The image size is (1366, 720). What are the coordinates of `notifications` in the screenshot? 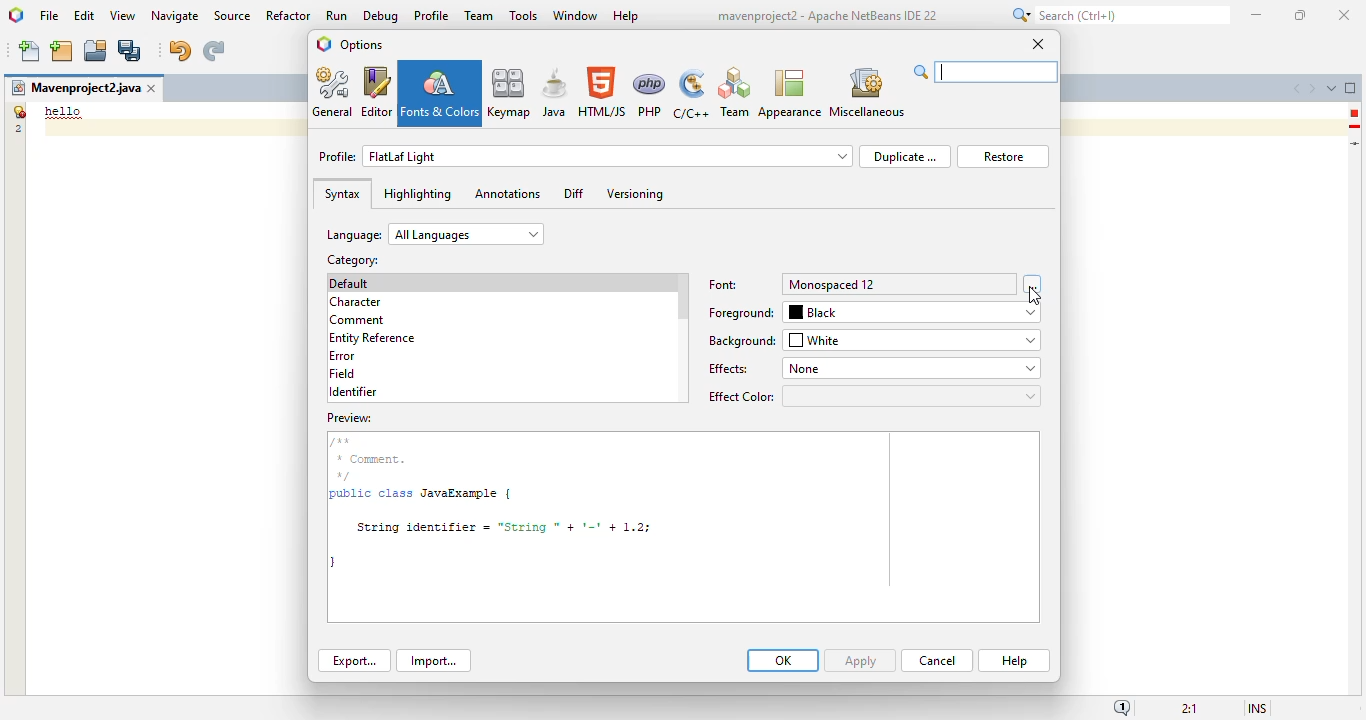 It's located at (1123, 707).